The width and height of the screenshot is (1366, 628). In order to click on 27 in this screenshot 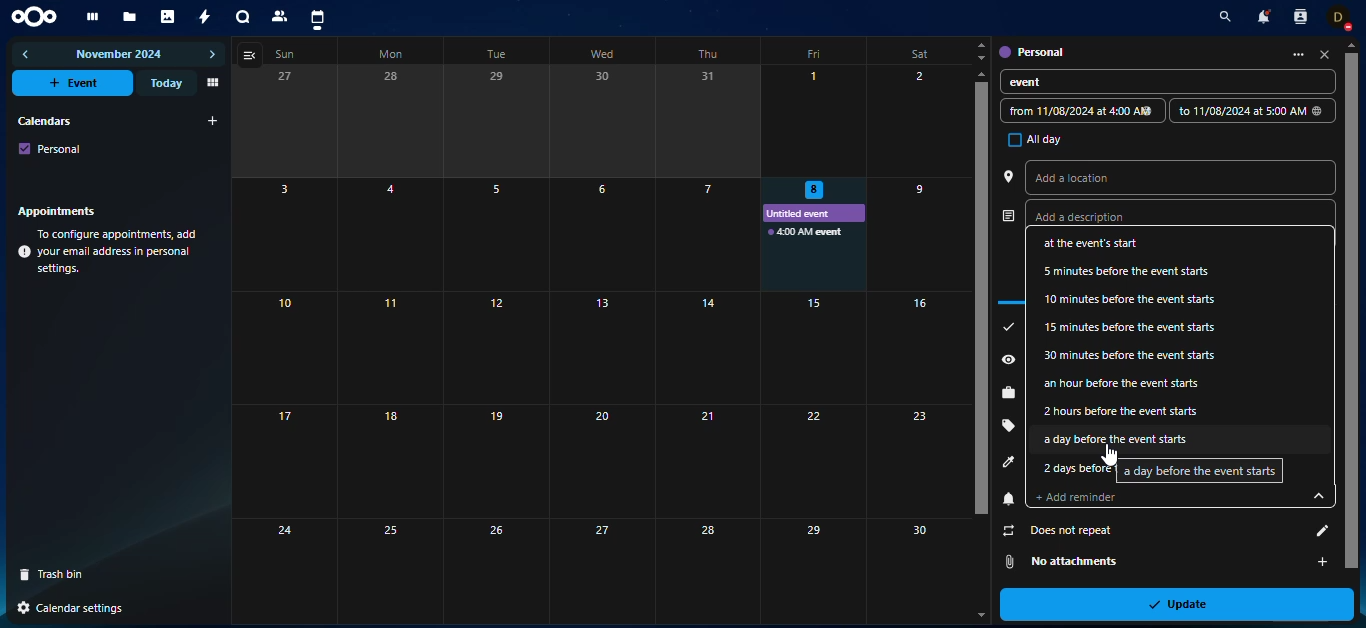, I will do `click(282, 123)`.